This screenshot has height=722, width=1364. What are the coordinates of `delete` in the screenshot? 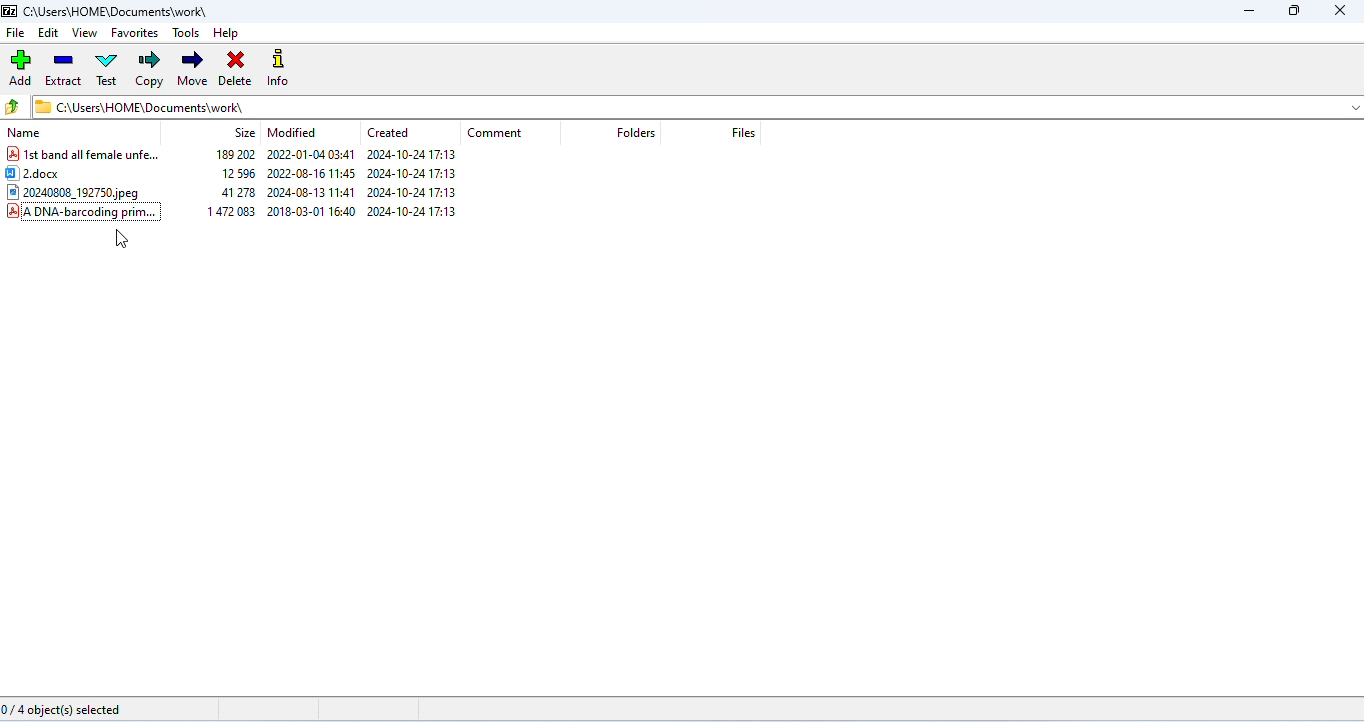 It's located at (234, 70).